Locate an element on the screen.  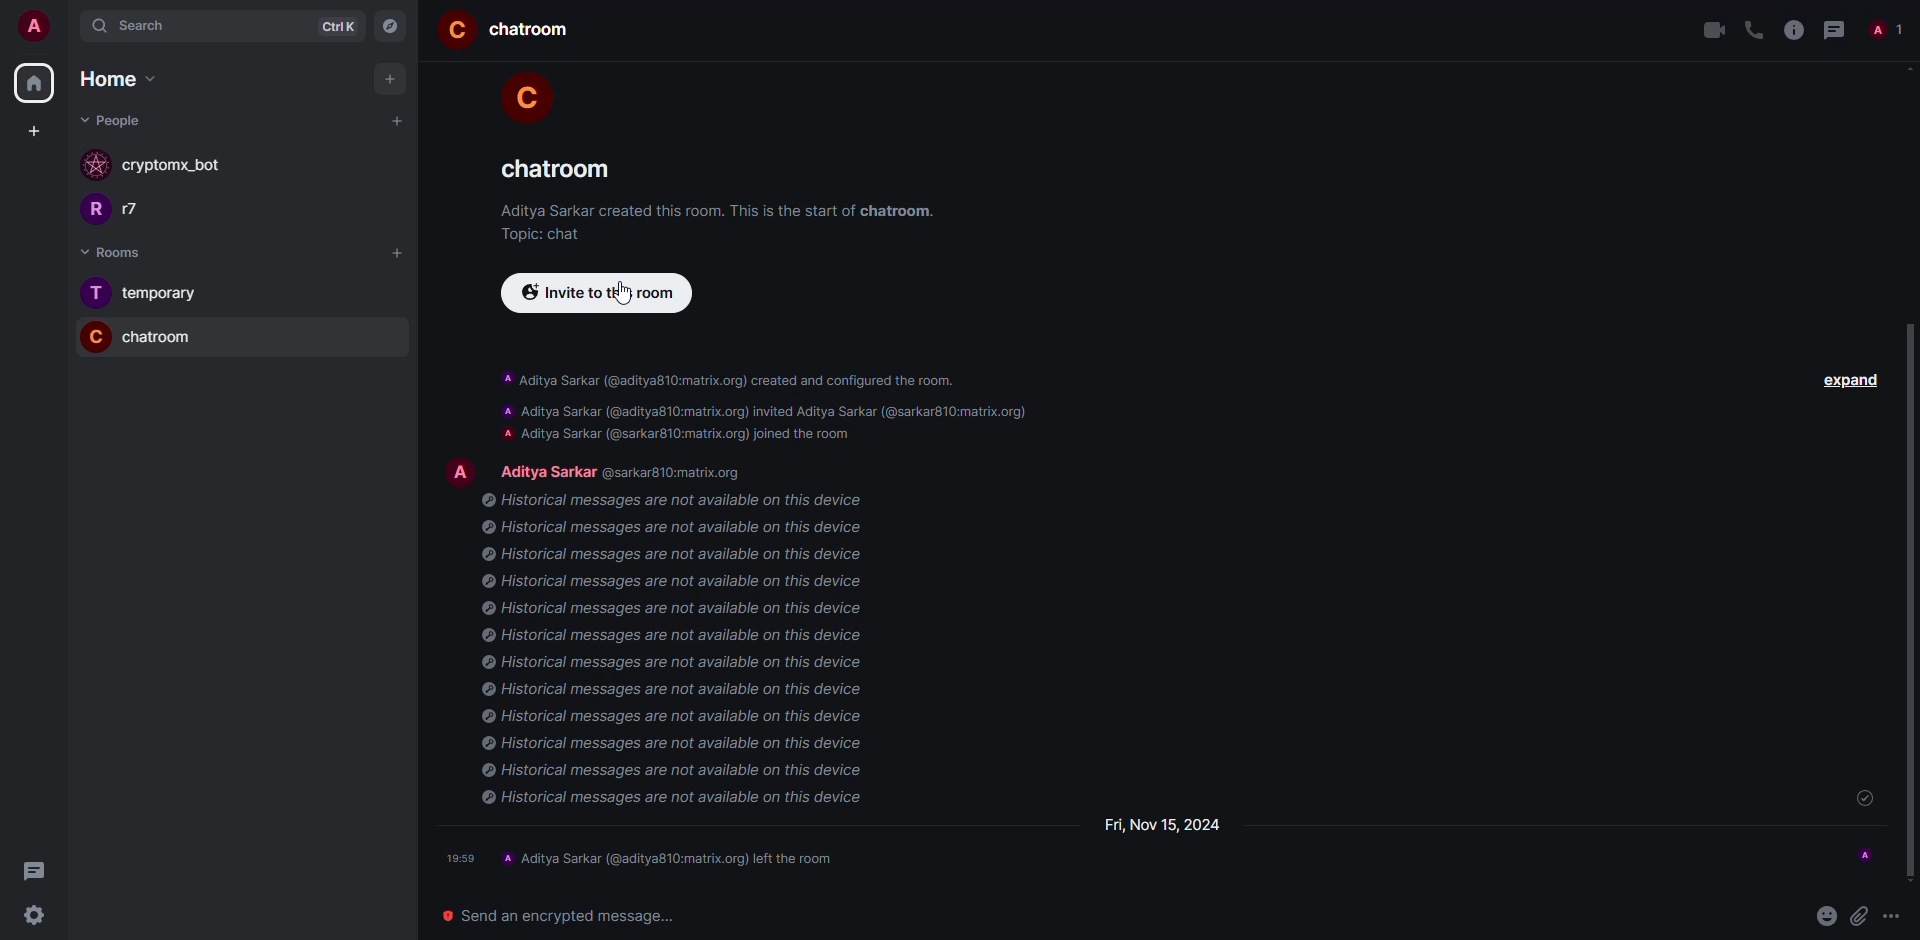
id is located at coordinates (682, 473).